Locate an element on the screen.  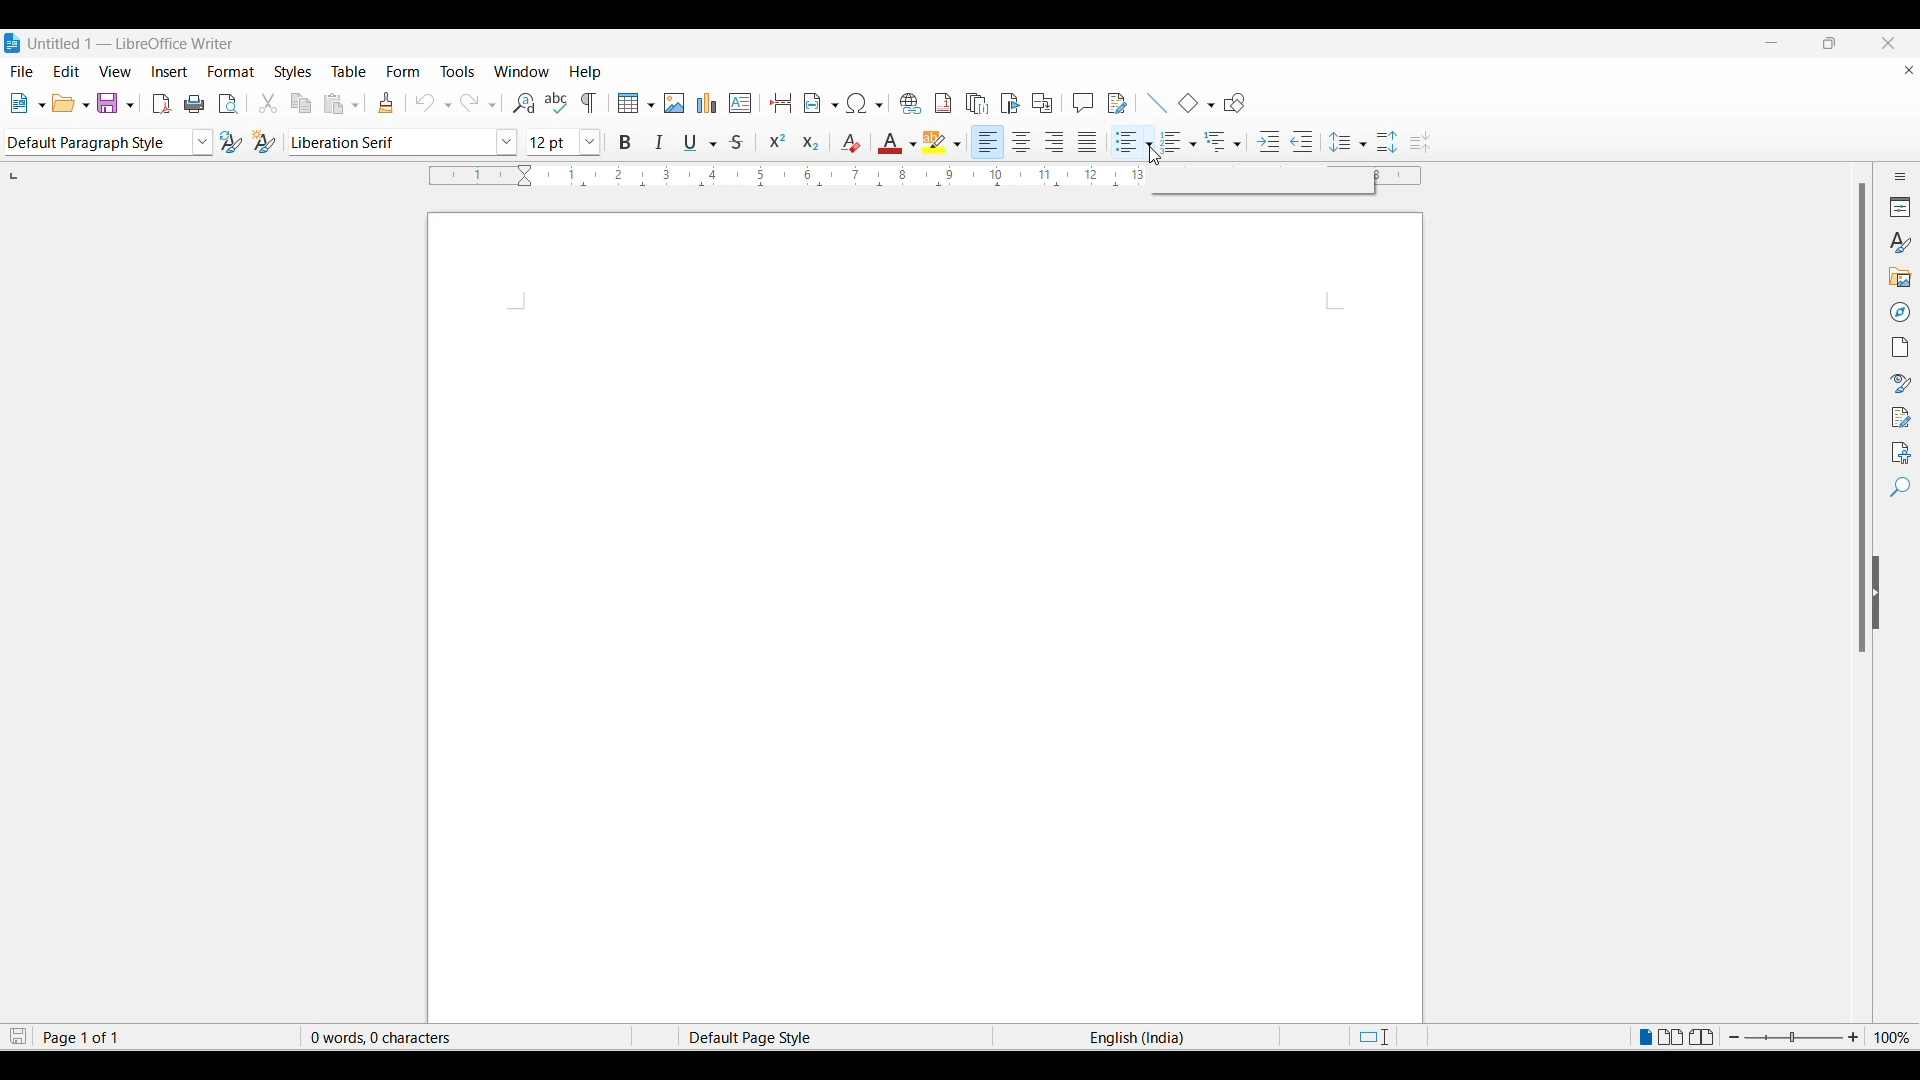
align center is located at coordinates (1024, 142).